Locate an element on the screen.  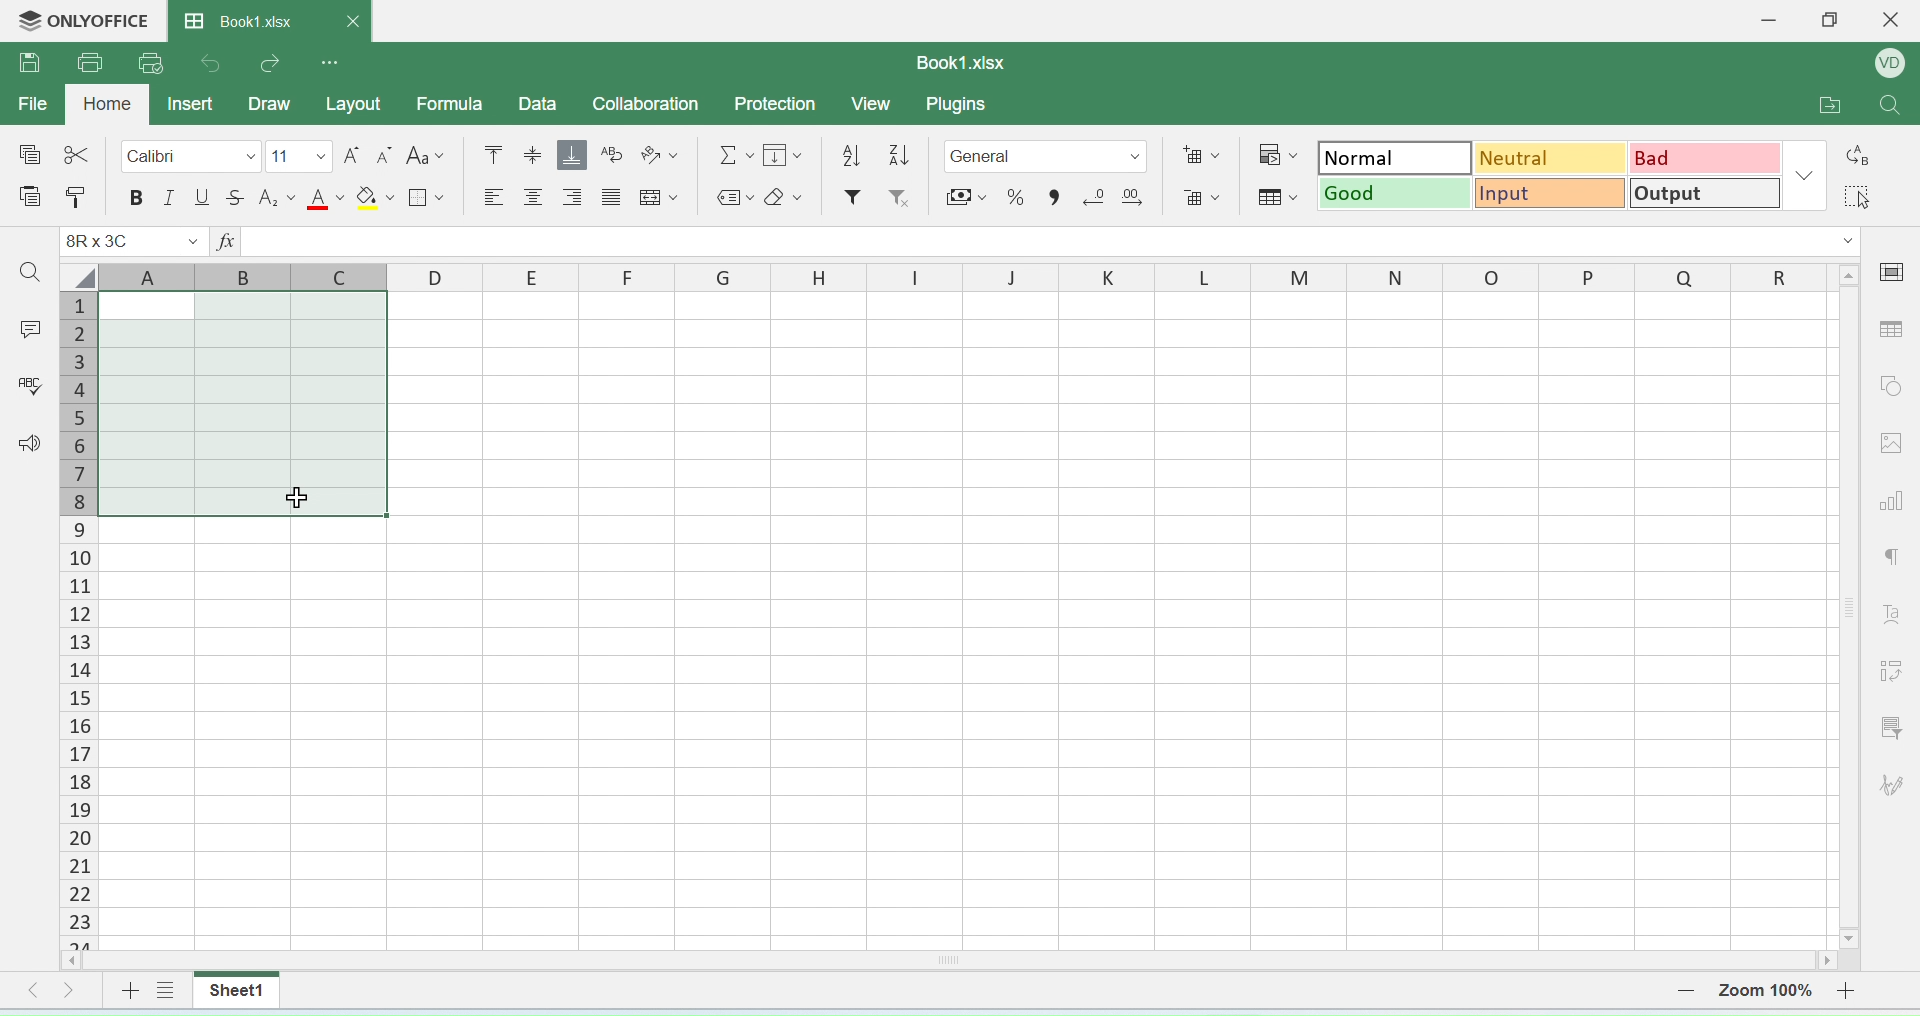
percent is located at coordinates (1020, 196).